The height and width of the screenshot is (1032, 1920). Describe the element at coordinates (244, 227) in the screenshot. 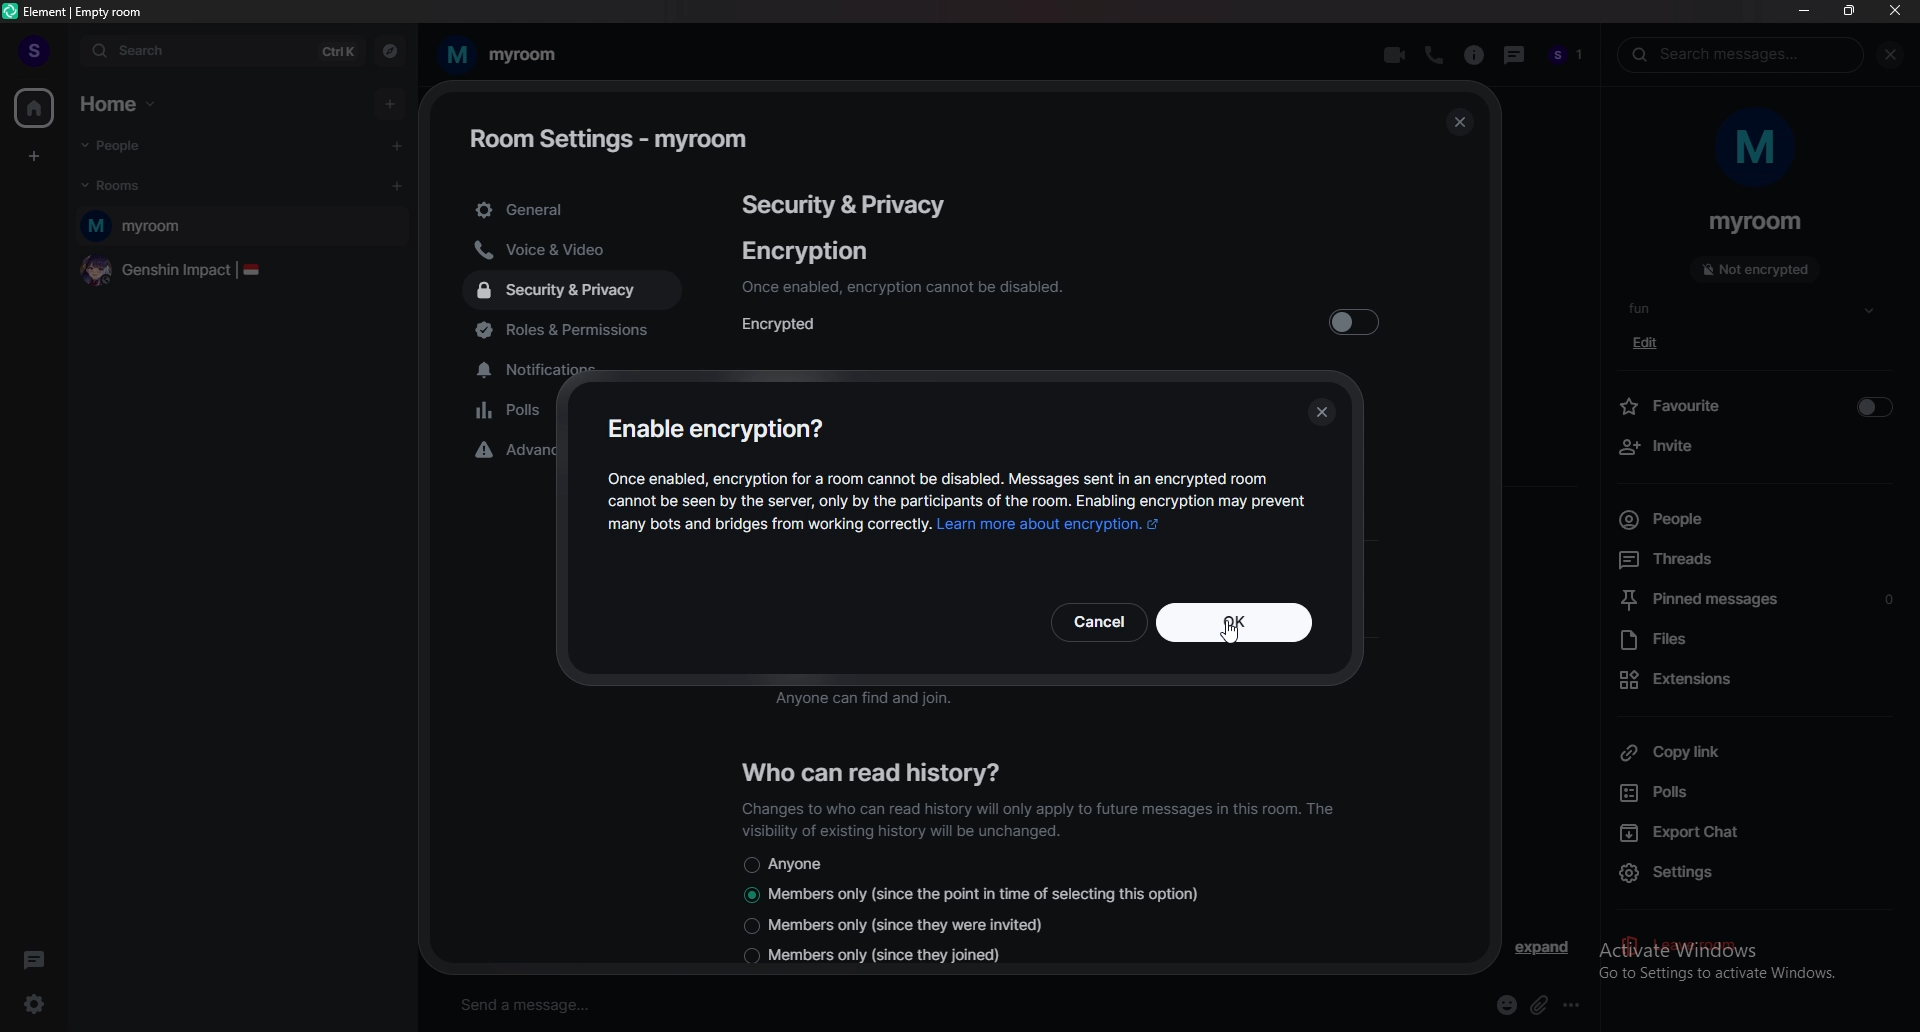

I see `myroom` at that location.